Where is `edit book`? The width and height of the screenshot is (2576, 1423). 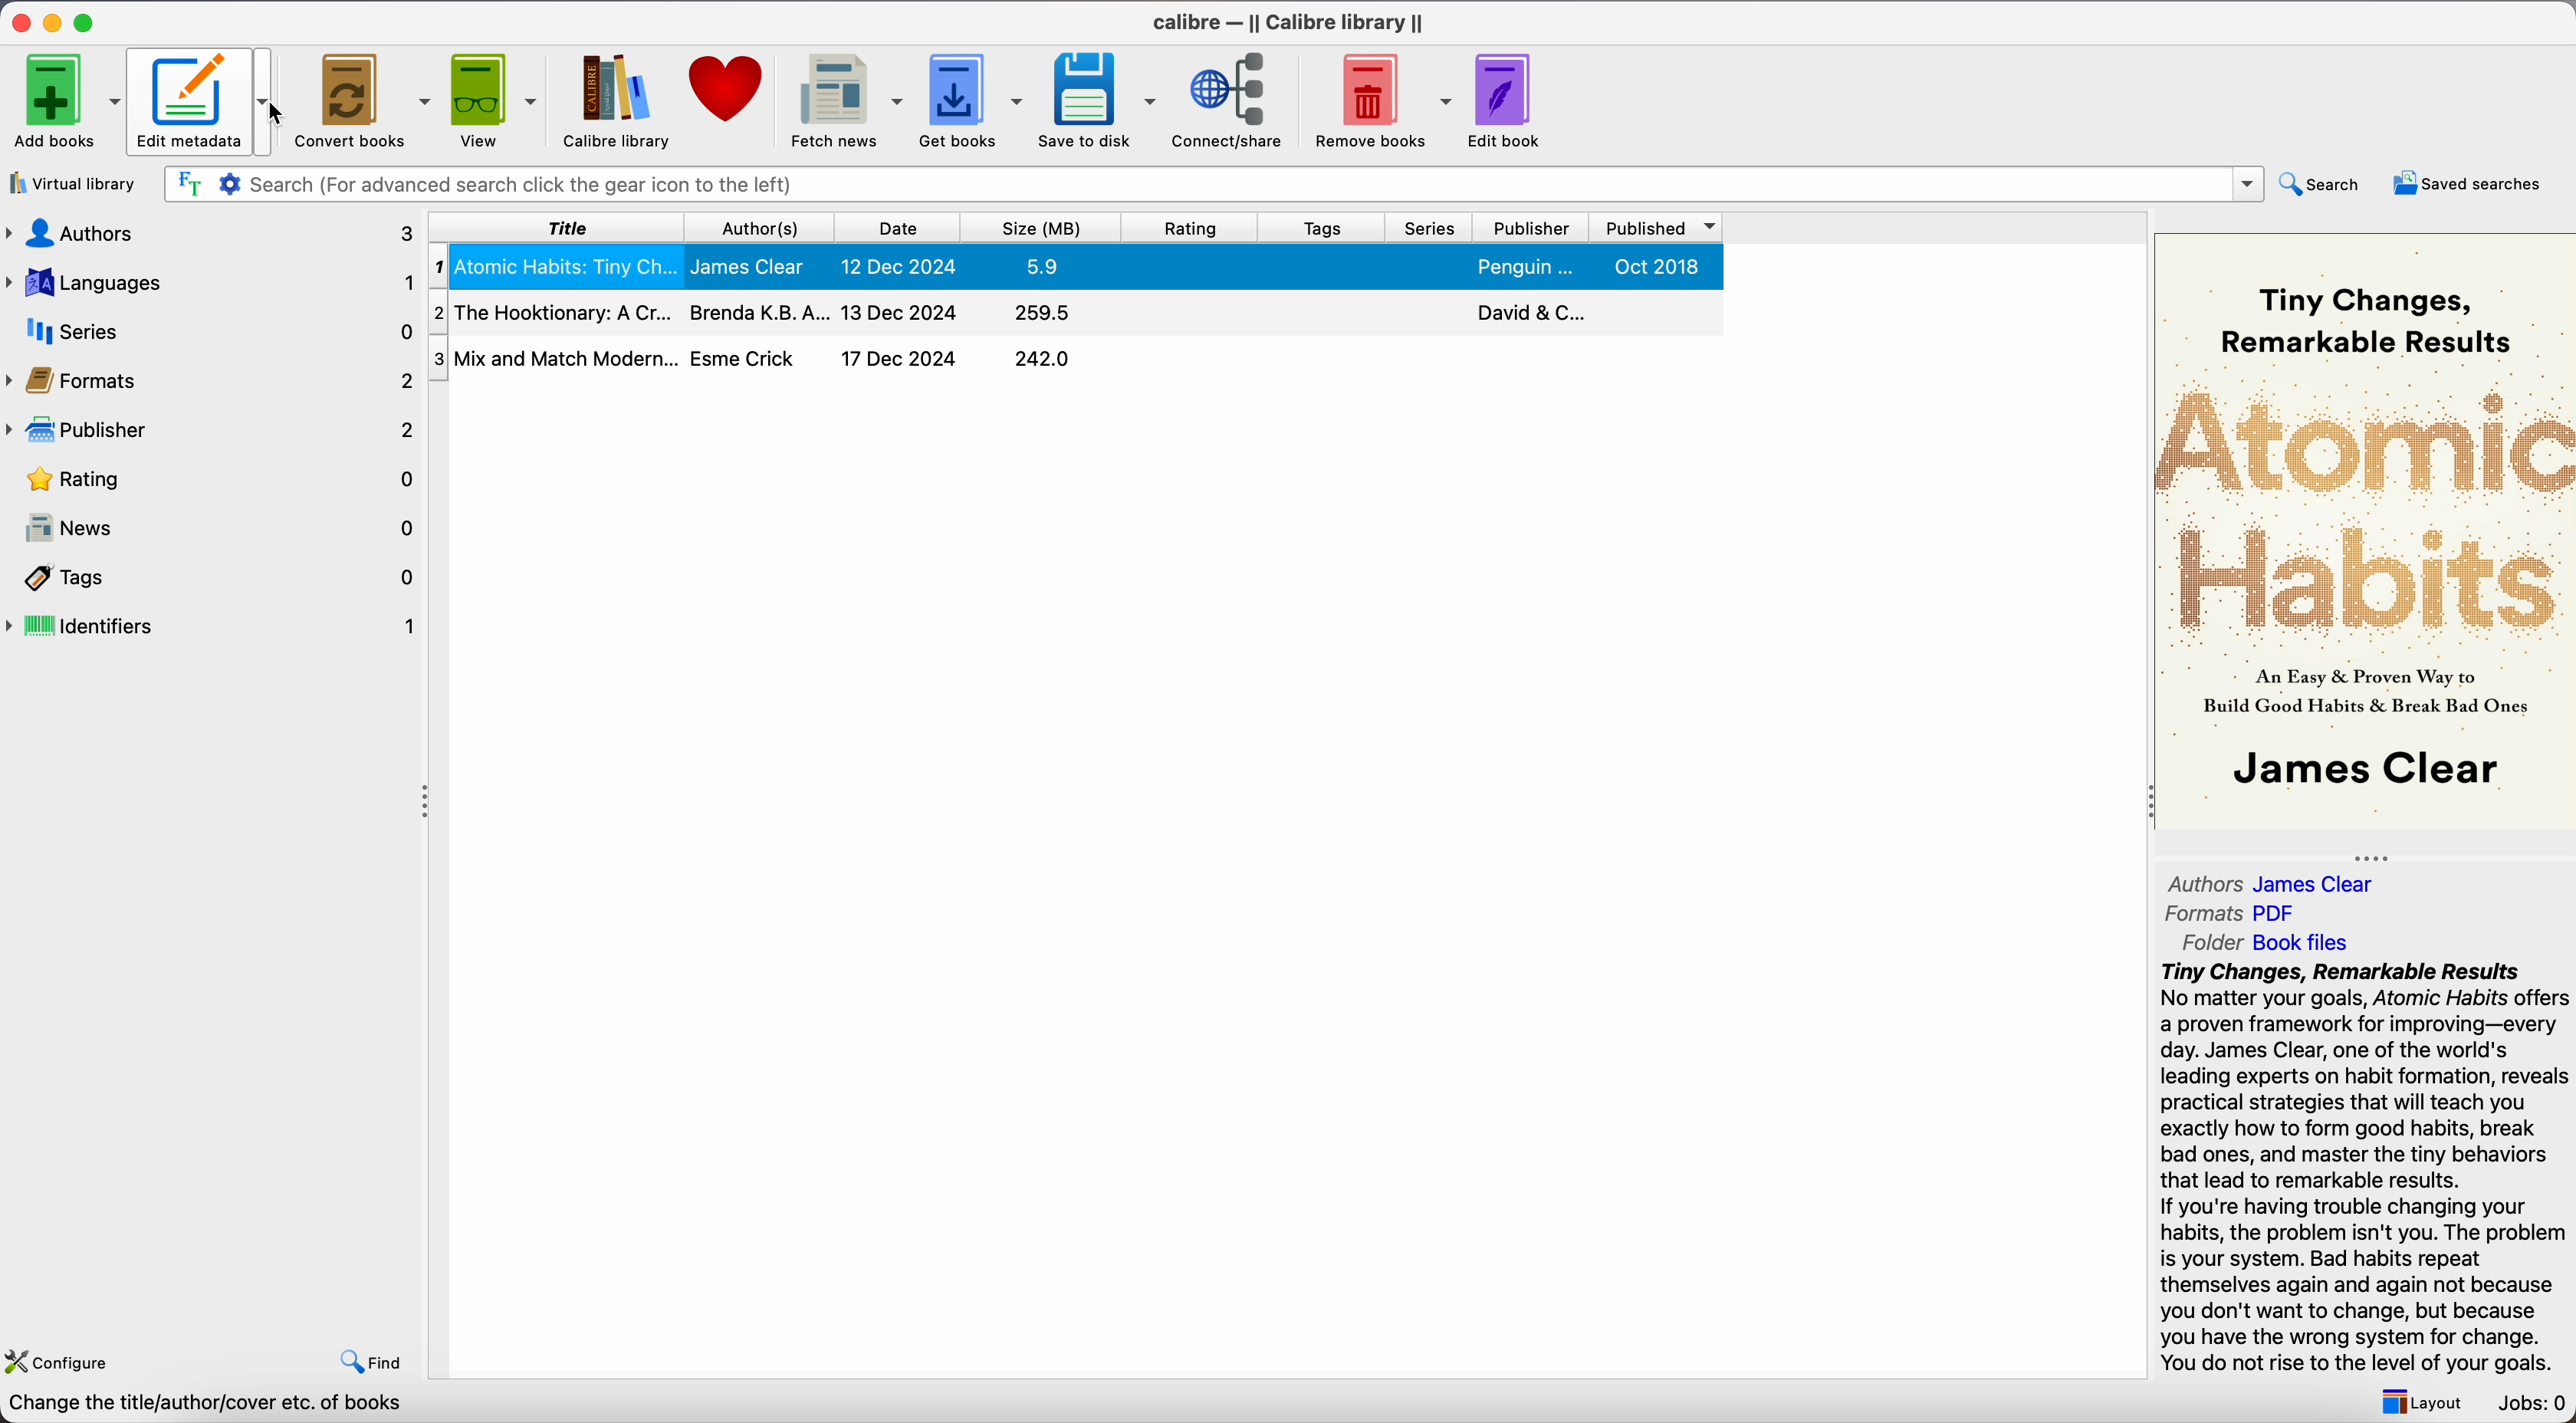 edit book is located at coordinates (1507, 100).